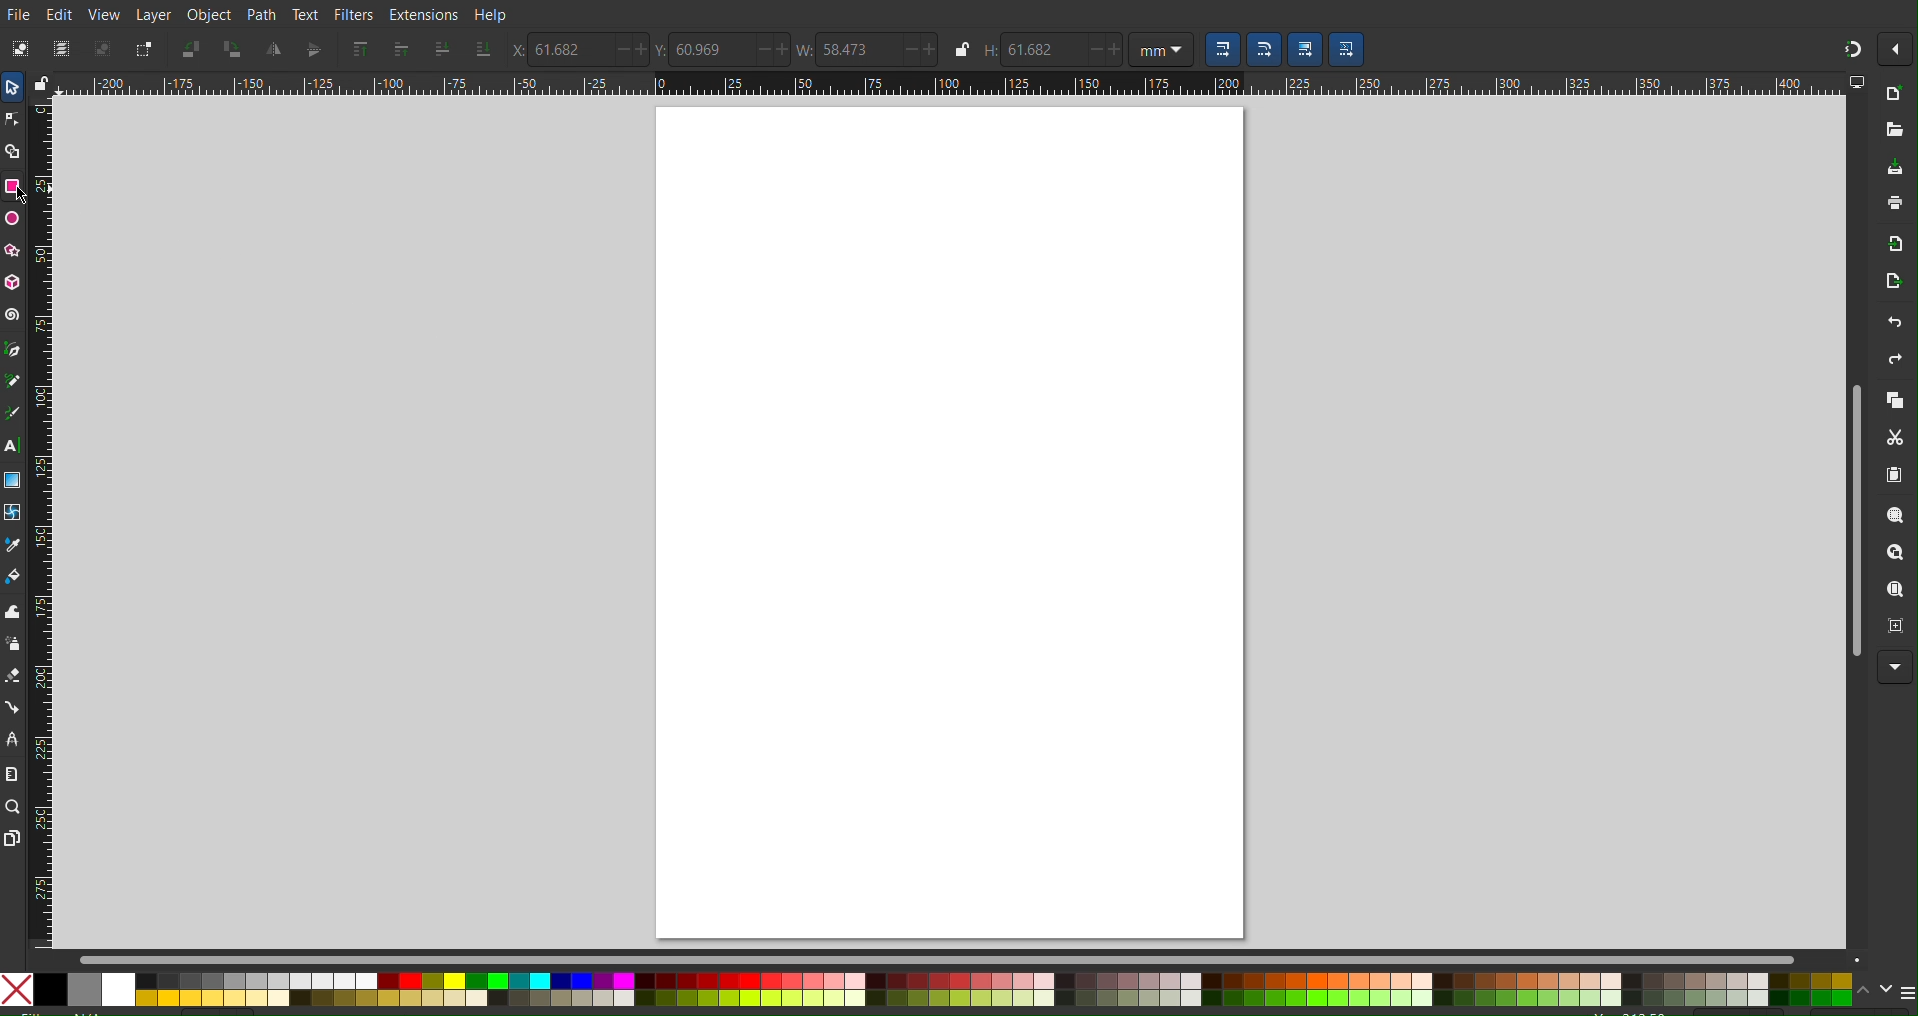 The height and width of the screenshot is (1016, 1918). What do you see at coordinates (13, 580) in the screenshot?
I see `Fill Color` at bounding box center [13, 580].